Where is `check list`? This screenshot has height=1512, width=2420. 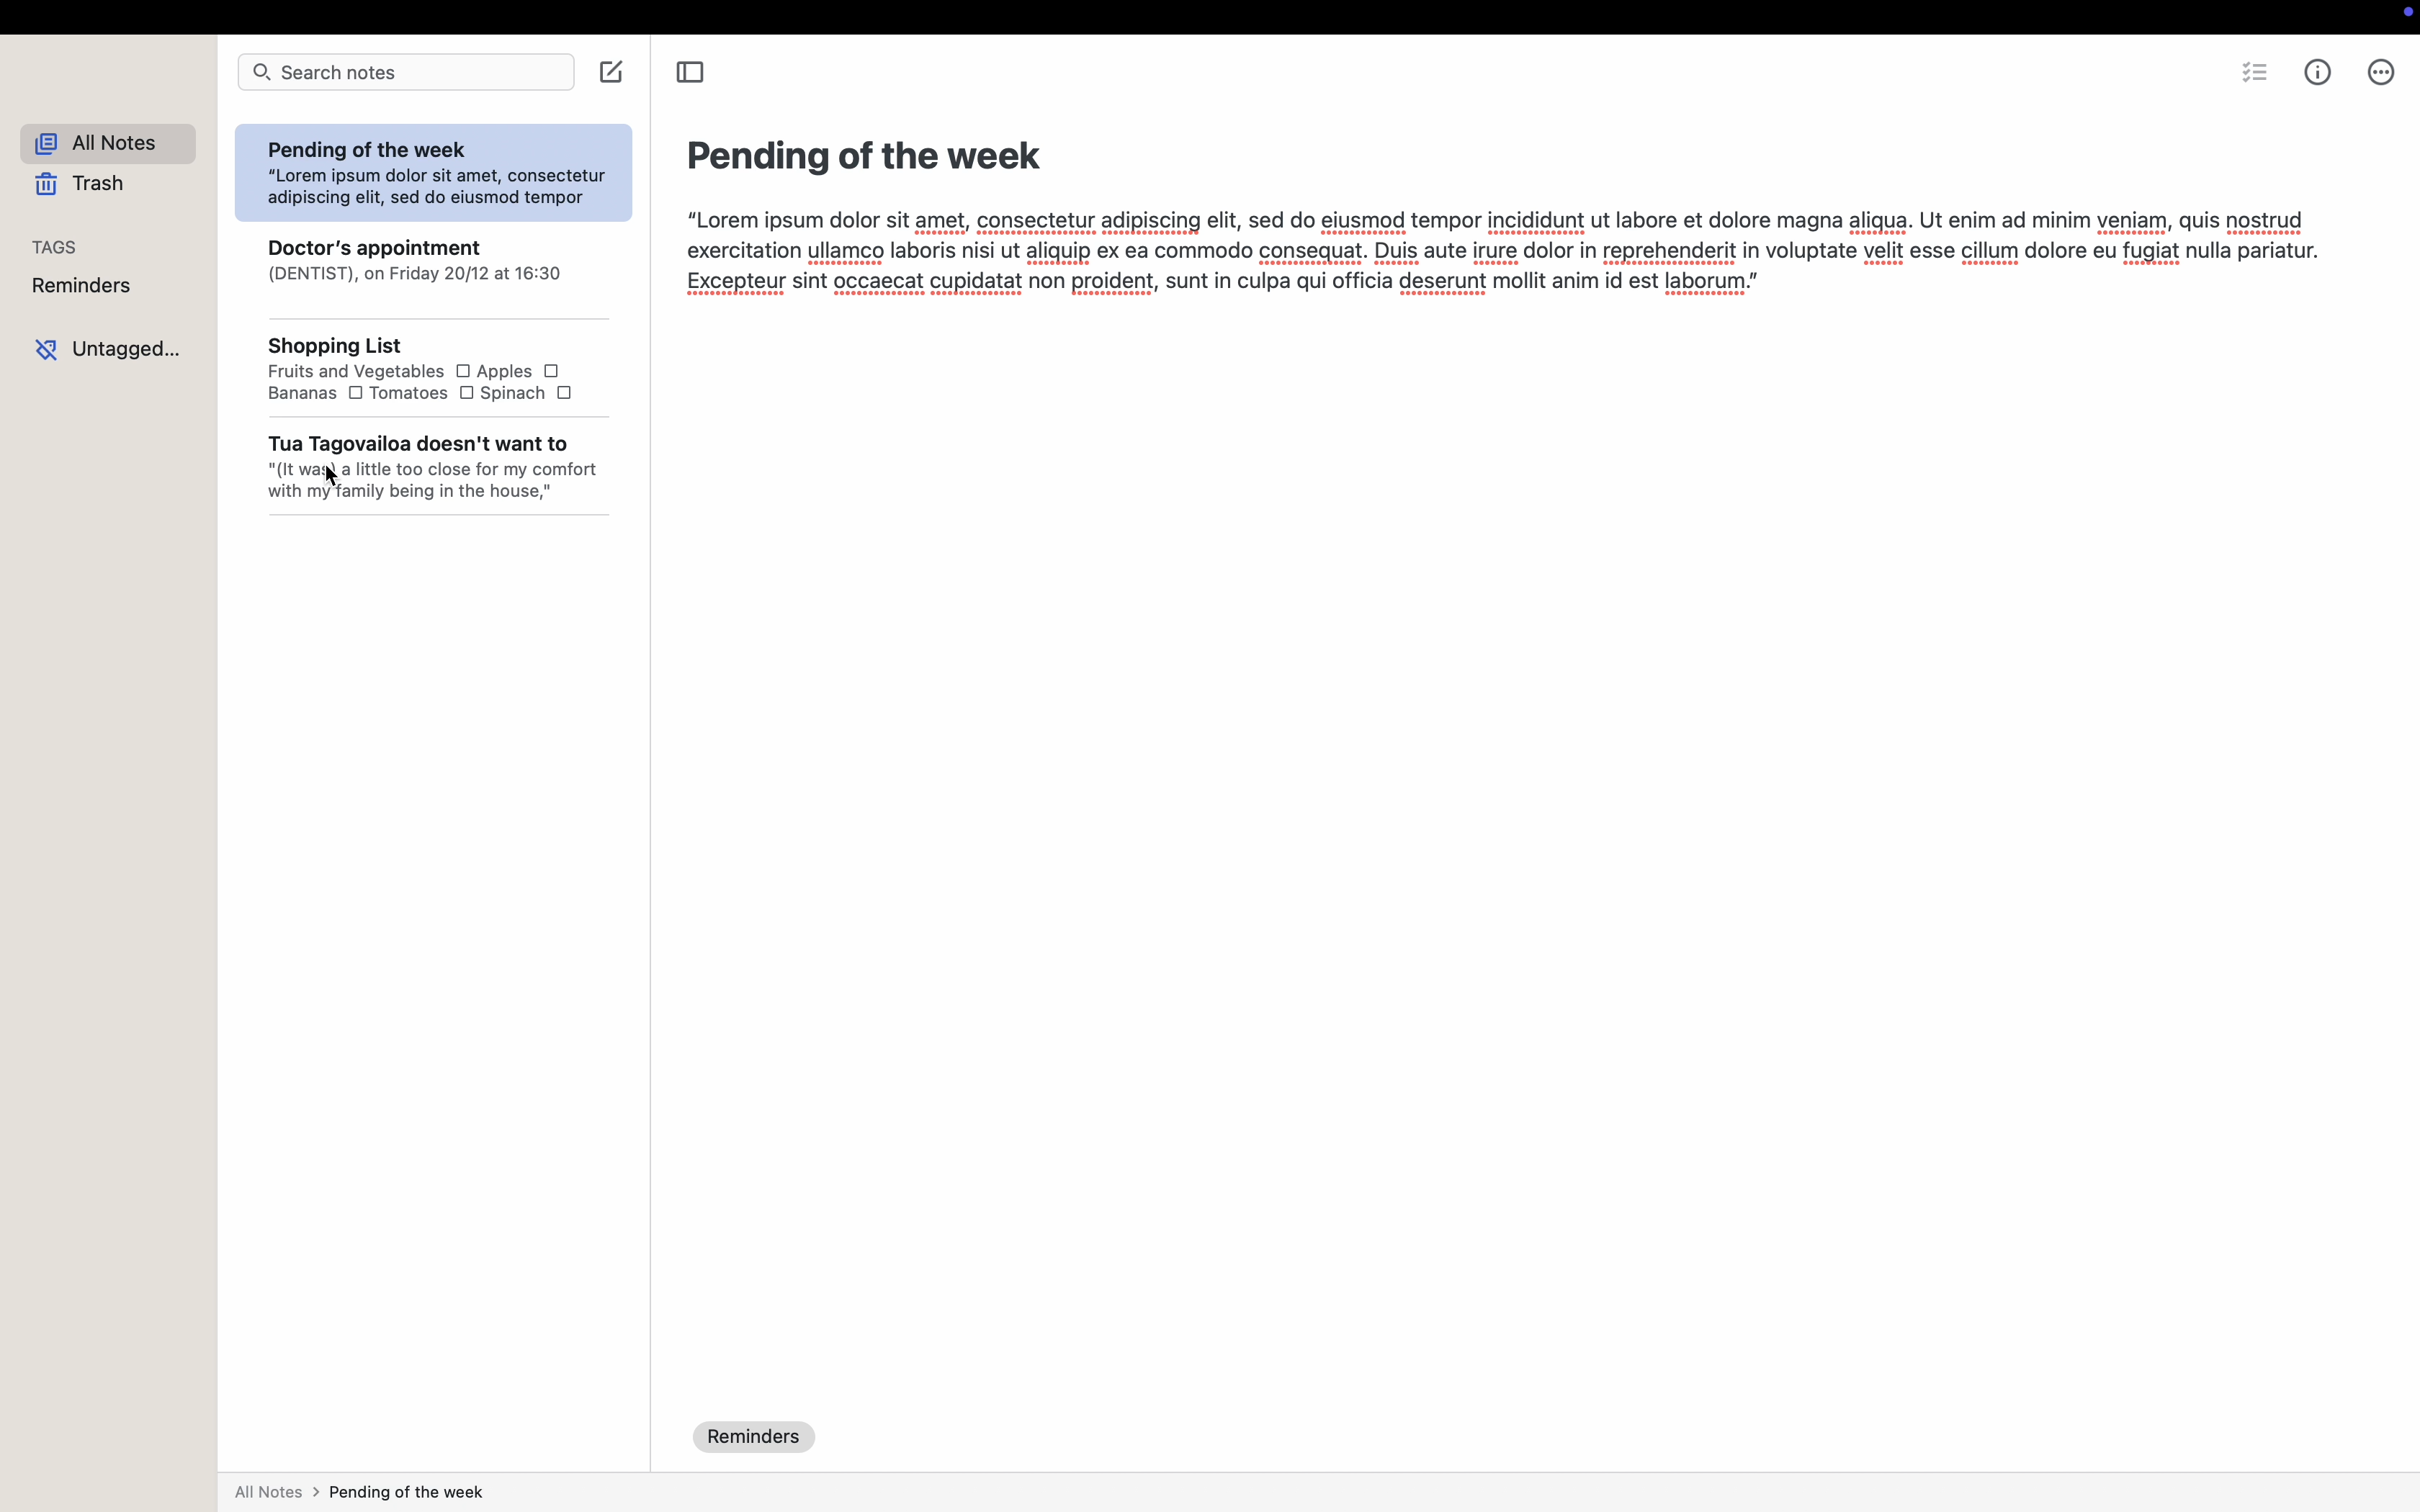
check list is located at coordinates (2253, 72).